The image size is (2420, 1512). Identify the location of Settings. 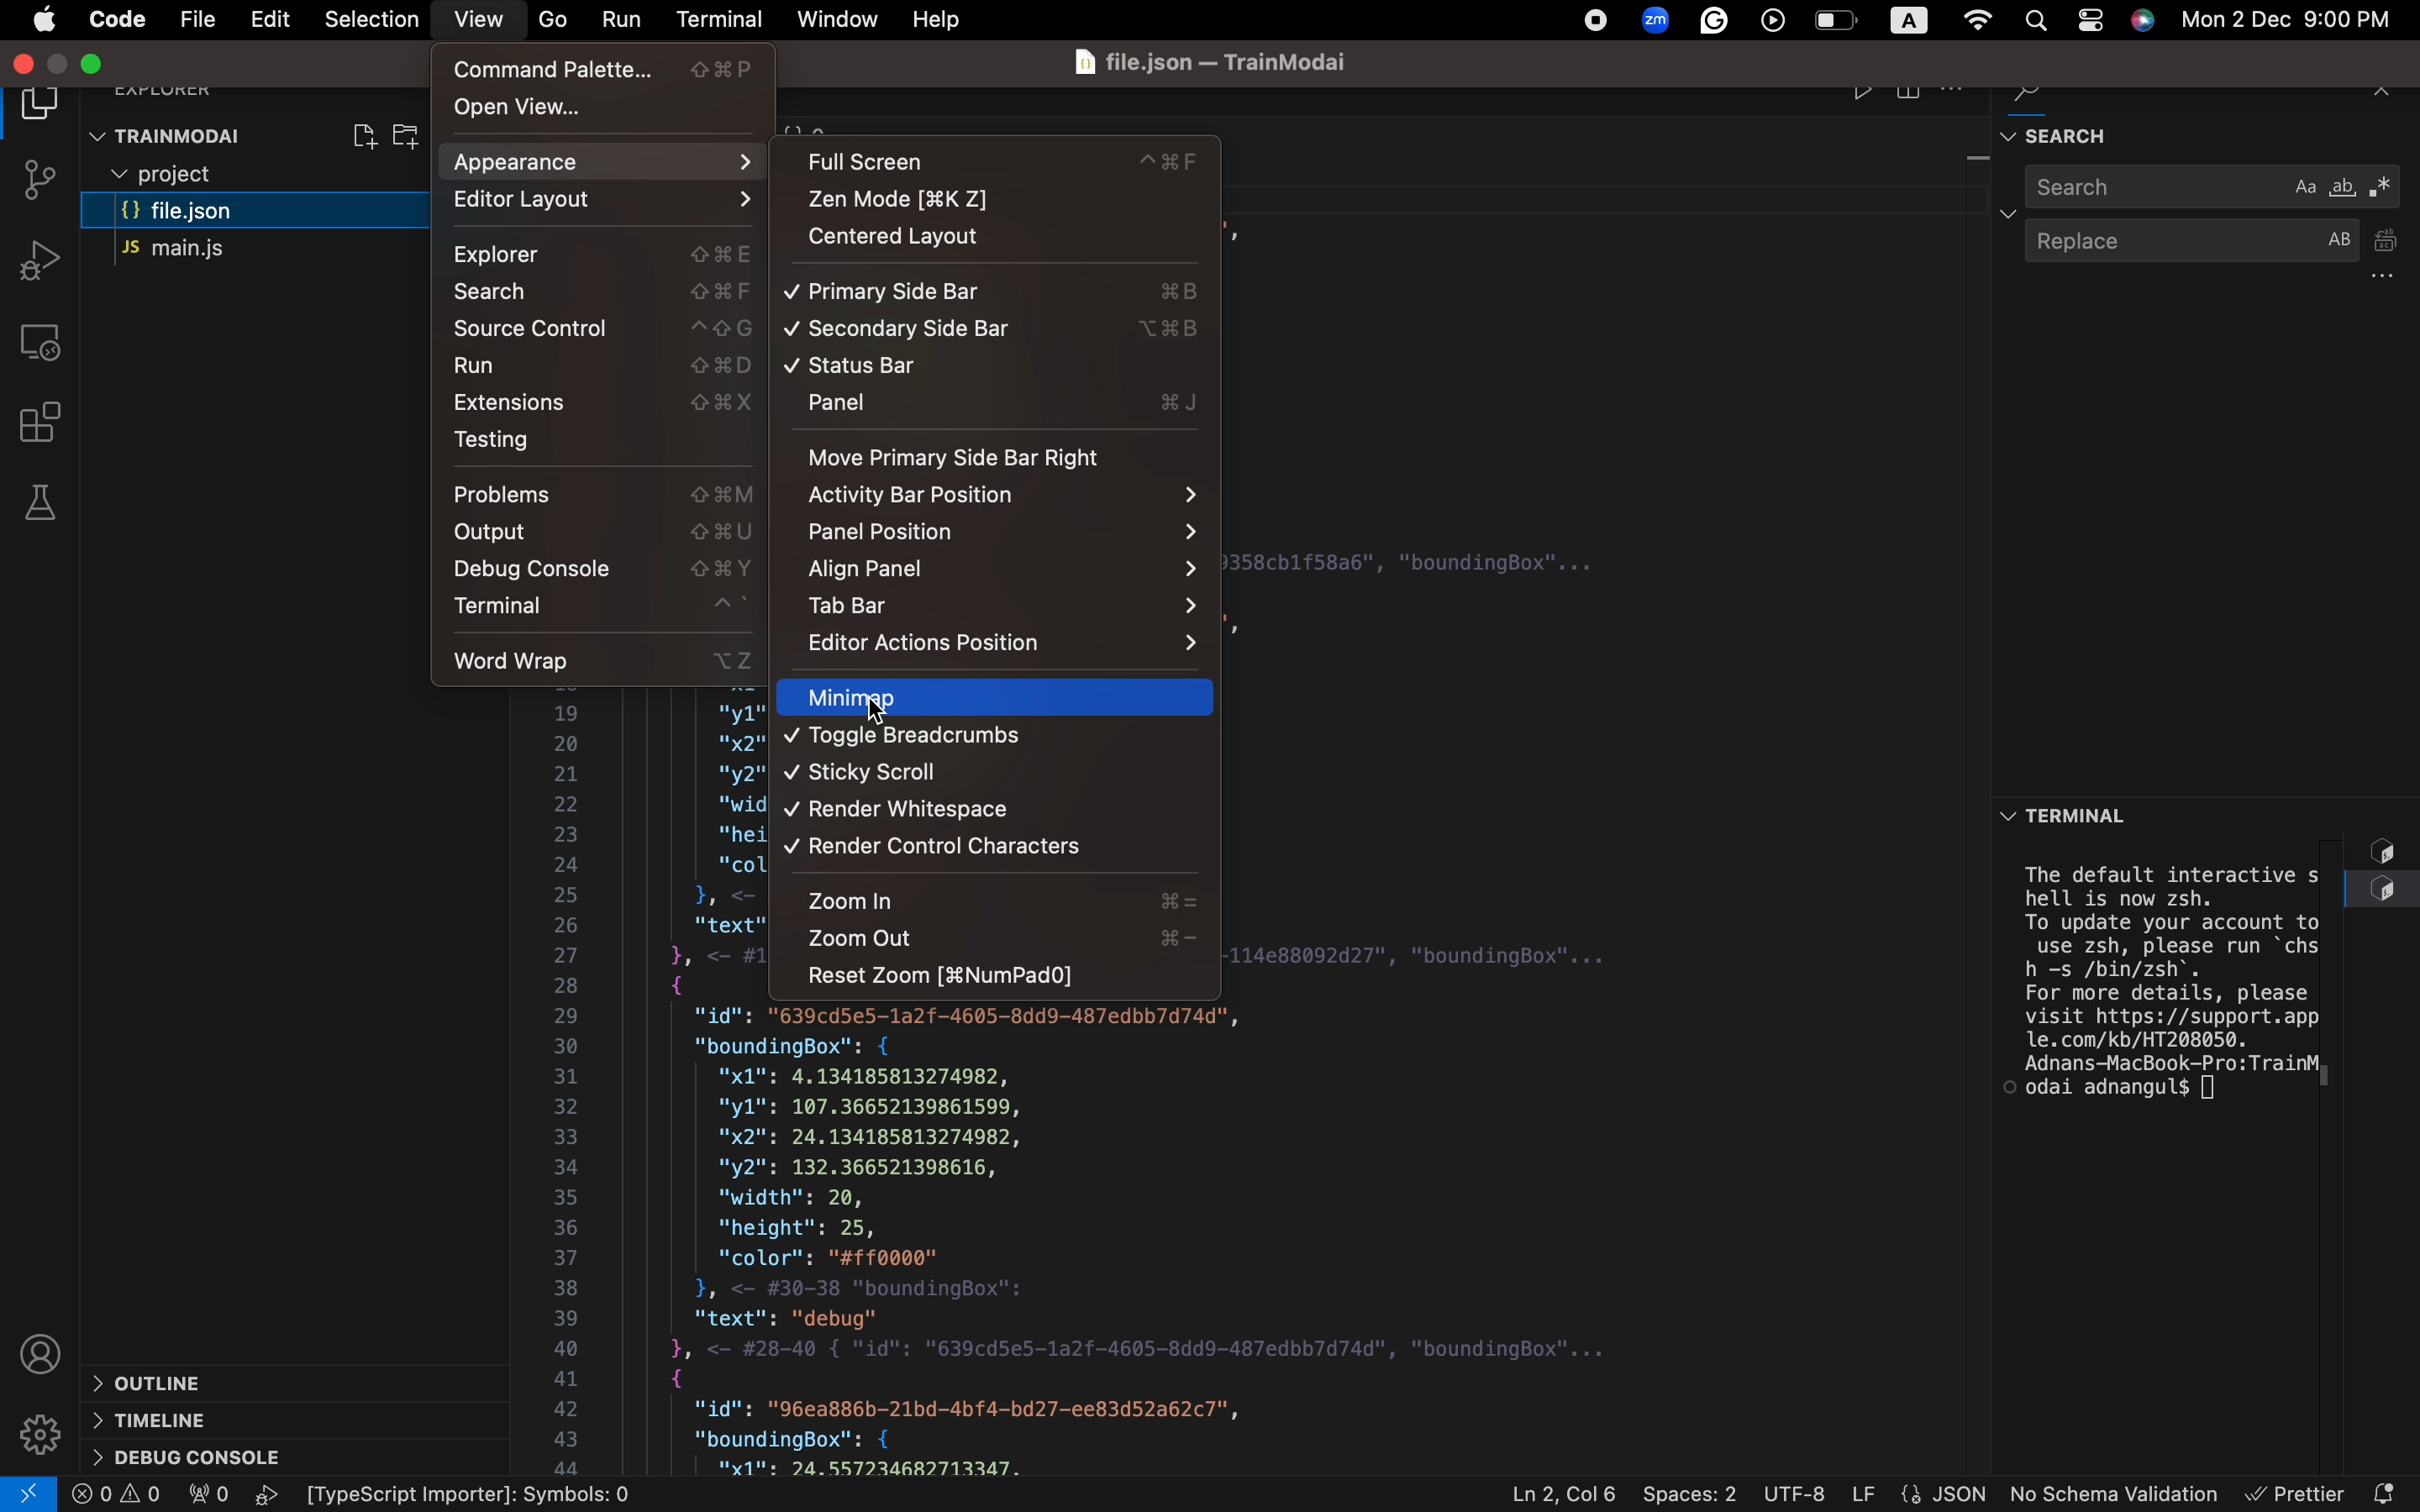
(38, 1436).